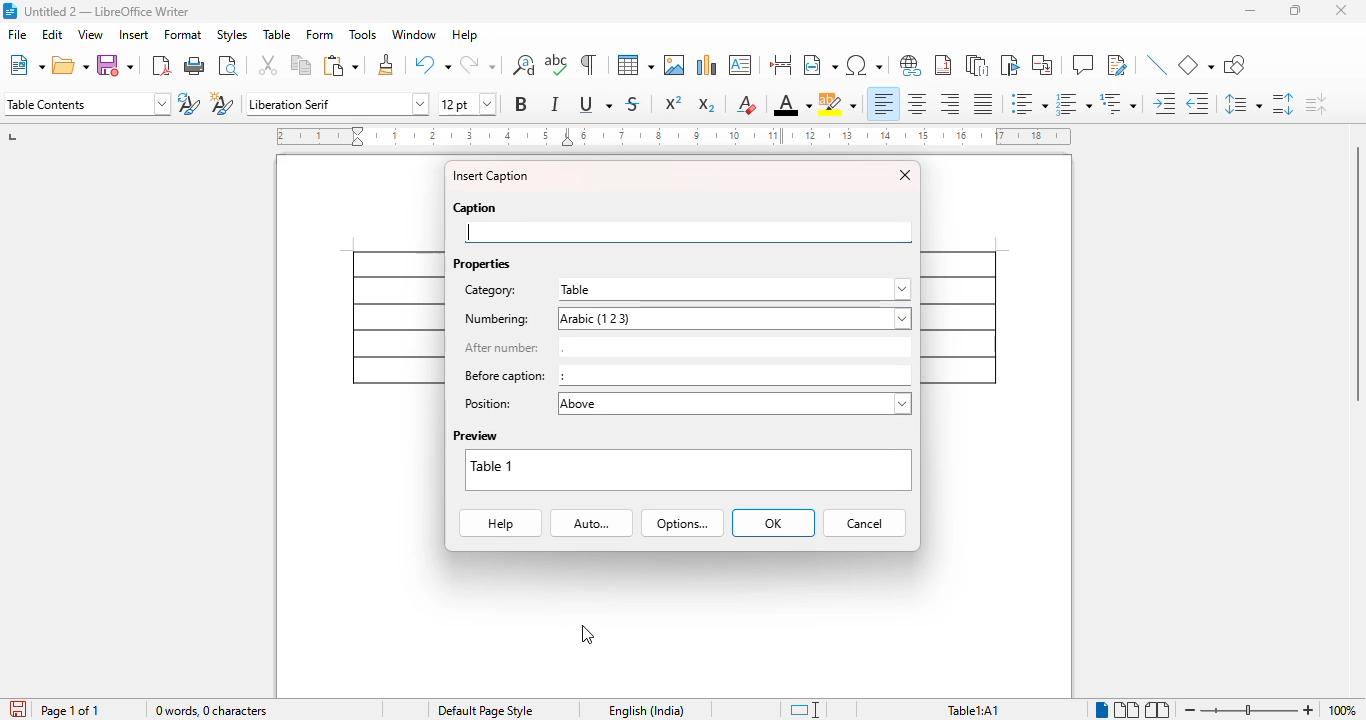 This screenshot has height=720, width=1366. What do you see at coordinates (91, 34) in the screenshot?
I see `view` at bounding box center [91, 34].